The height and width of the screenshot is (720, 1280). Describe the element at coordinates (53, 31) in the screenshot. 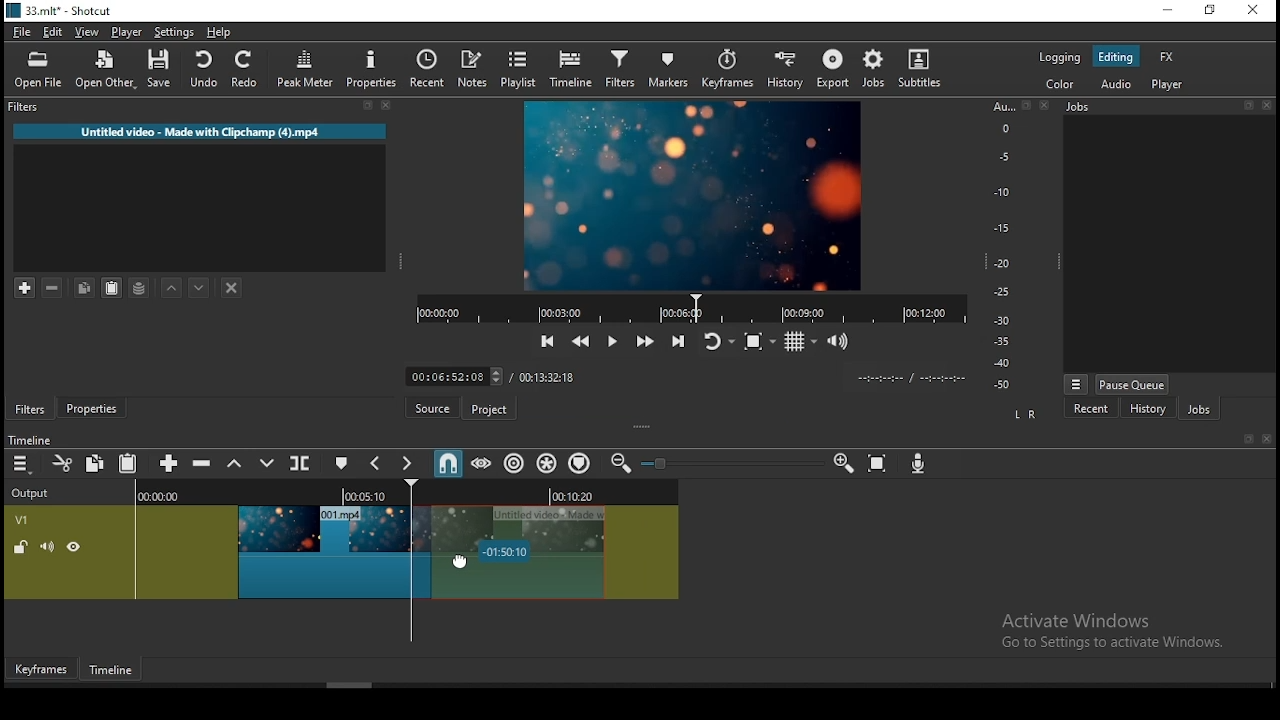

I see `edit` at that location.